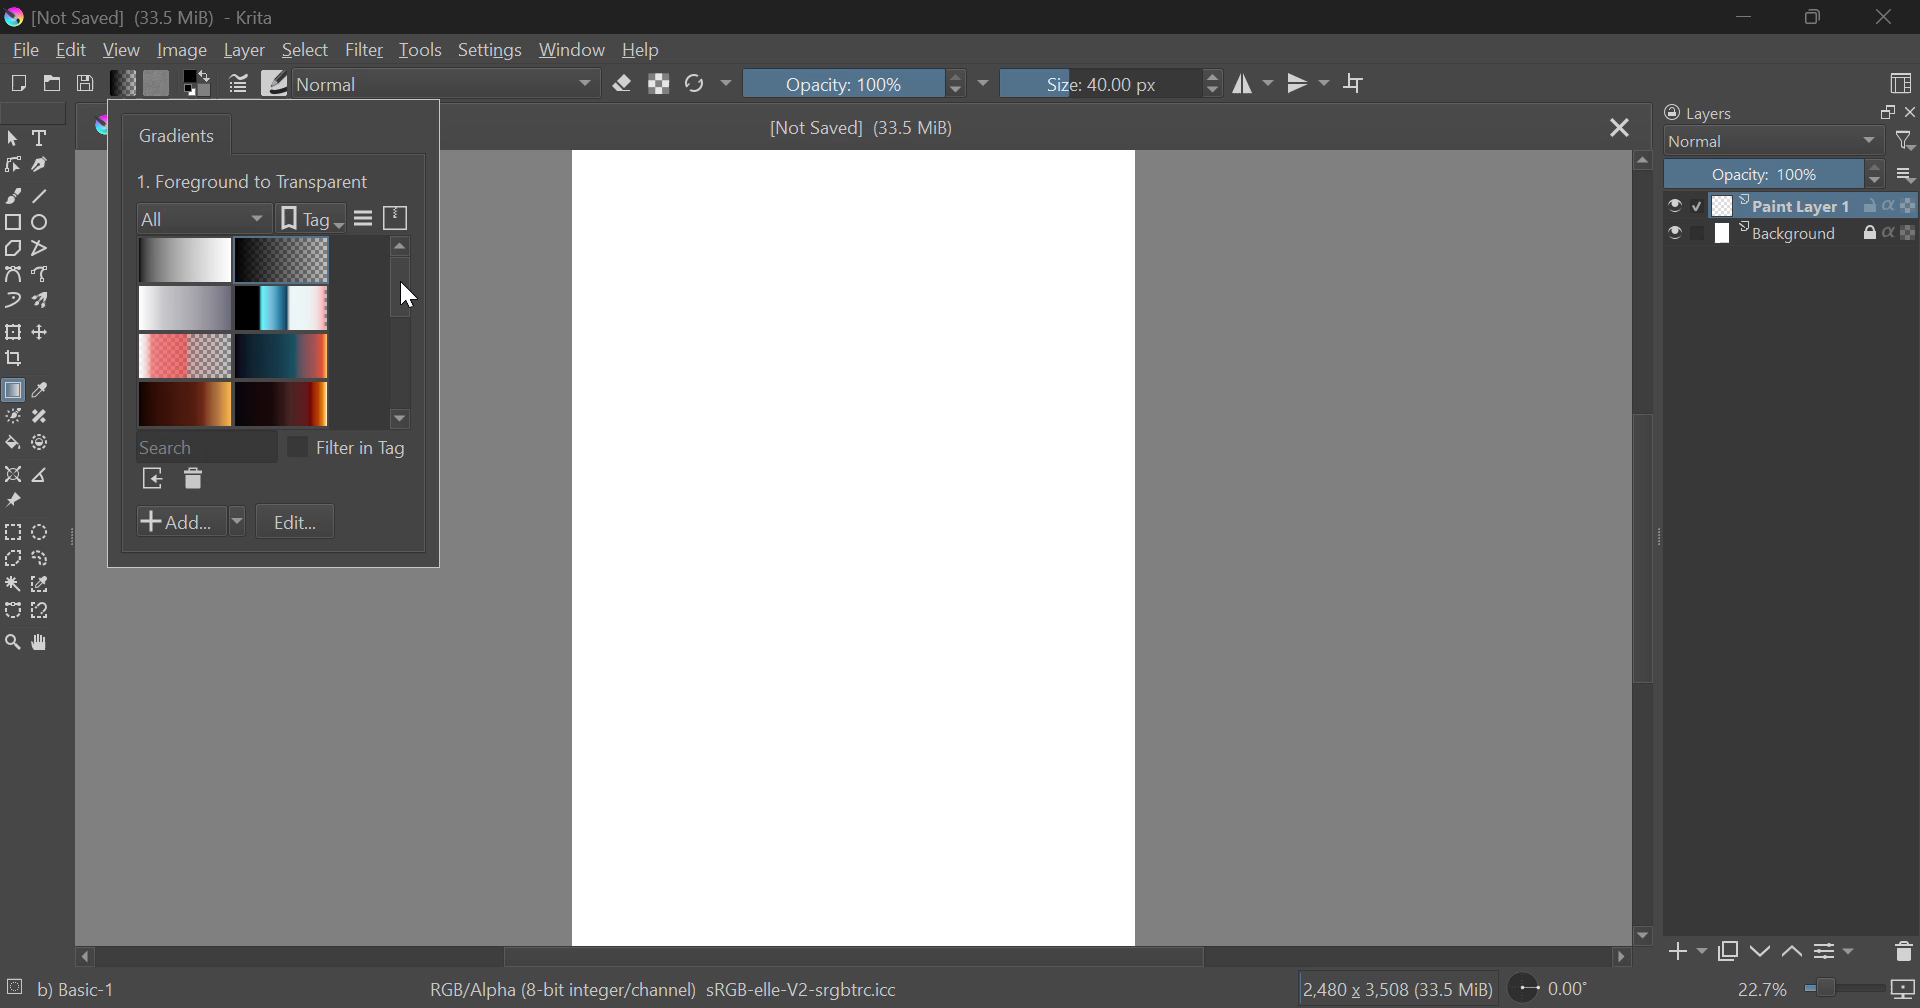 The width and height of the screenshot is (1920, 1008). Describe the element at coordinates (353, 446) in the screenshot. I see `Filter in Tag` at that location.